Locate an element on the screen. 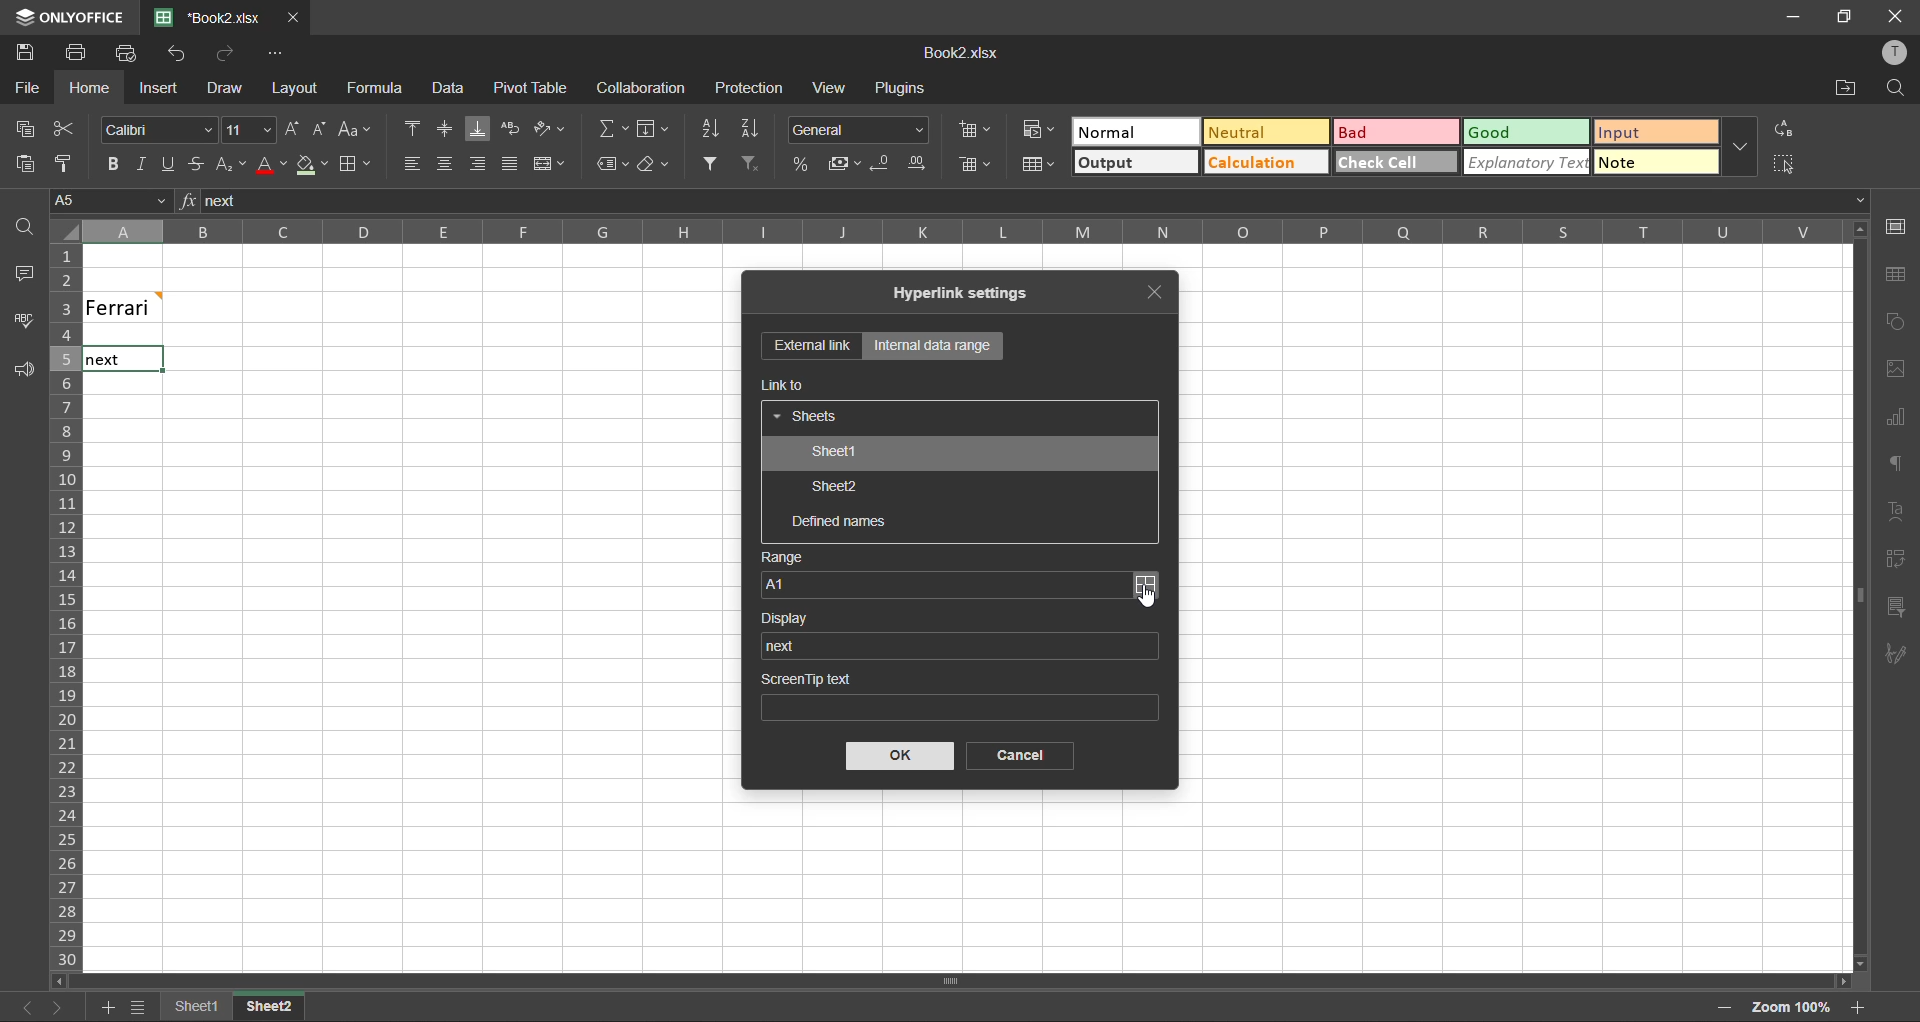 This screenshot has height=1022, width=1920. select all is located at coordinates (1785, 164).